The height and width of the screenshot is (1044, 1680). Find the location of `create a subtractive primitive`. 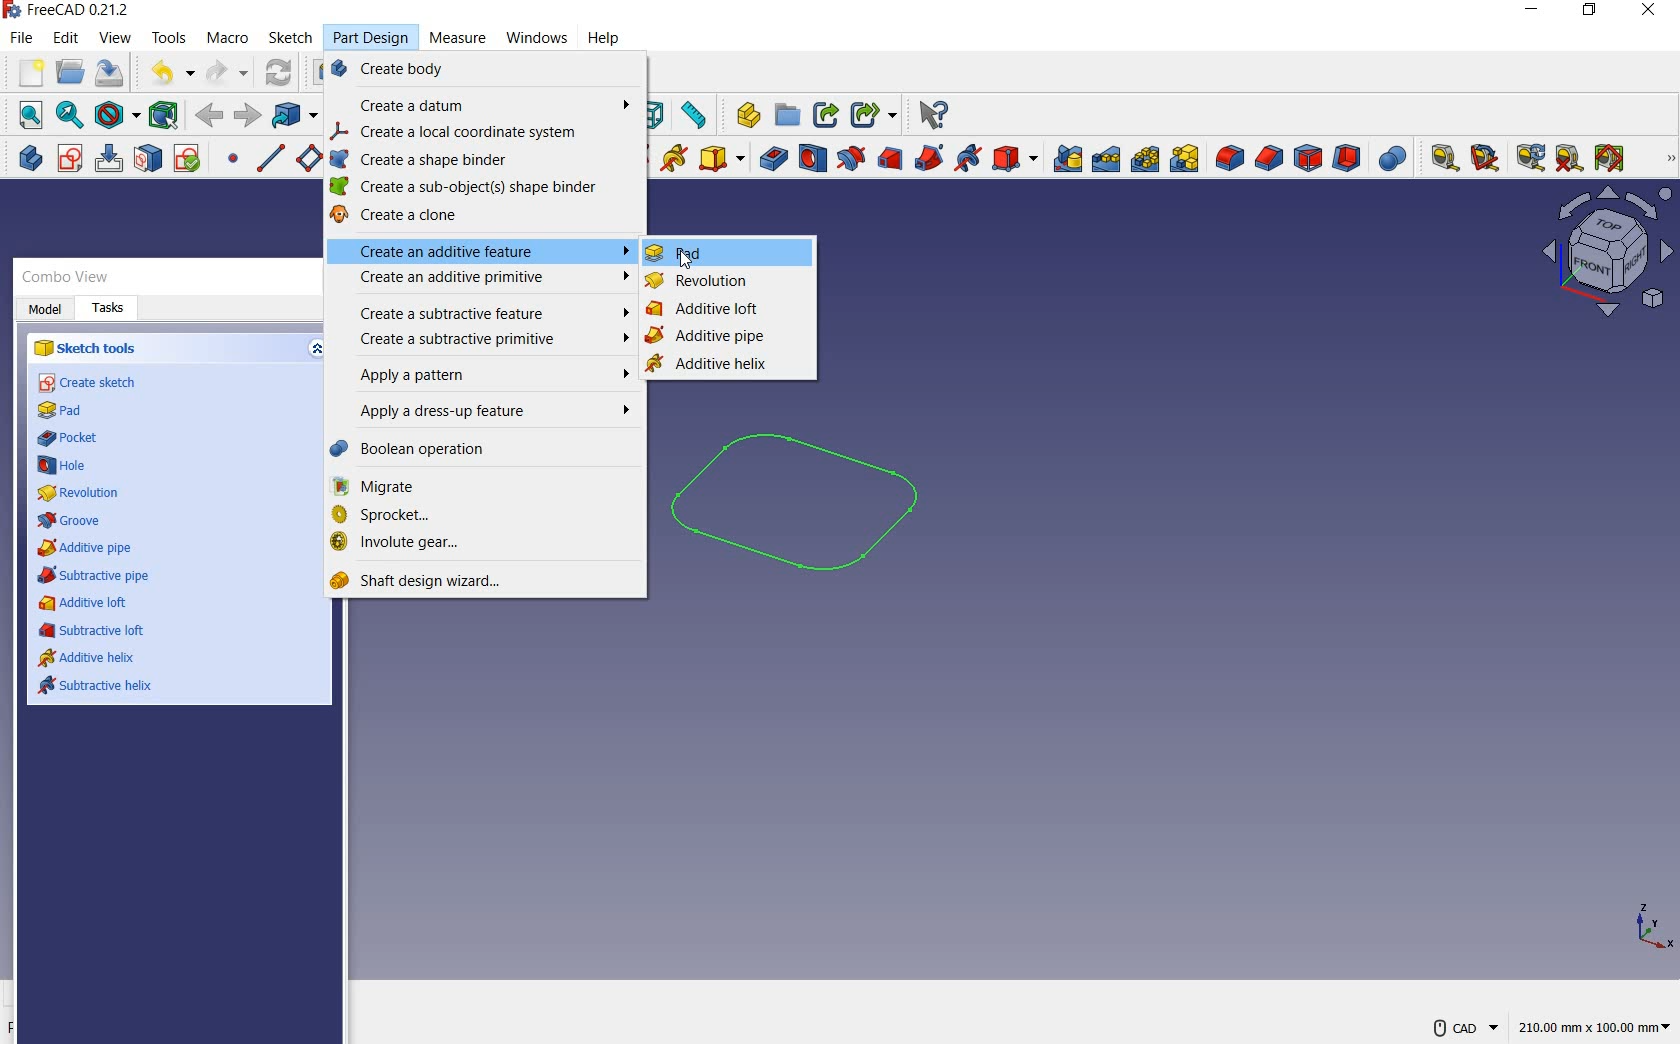

create a subtractive primitive is located at coordinates (488, 338).